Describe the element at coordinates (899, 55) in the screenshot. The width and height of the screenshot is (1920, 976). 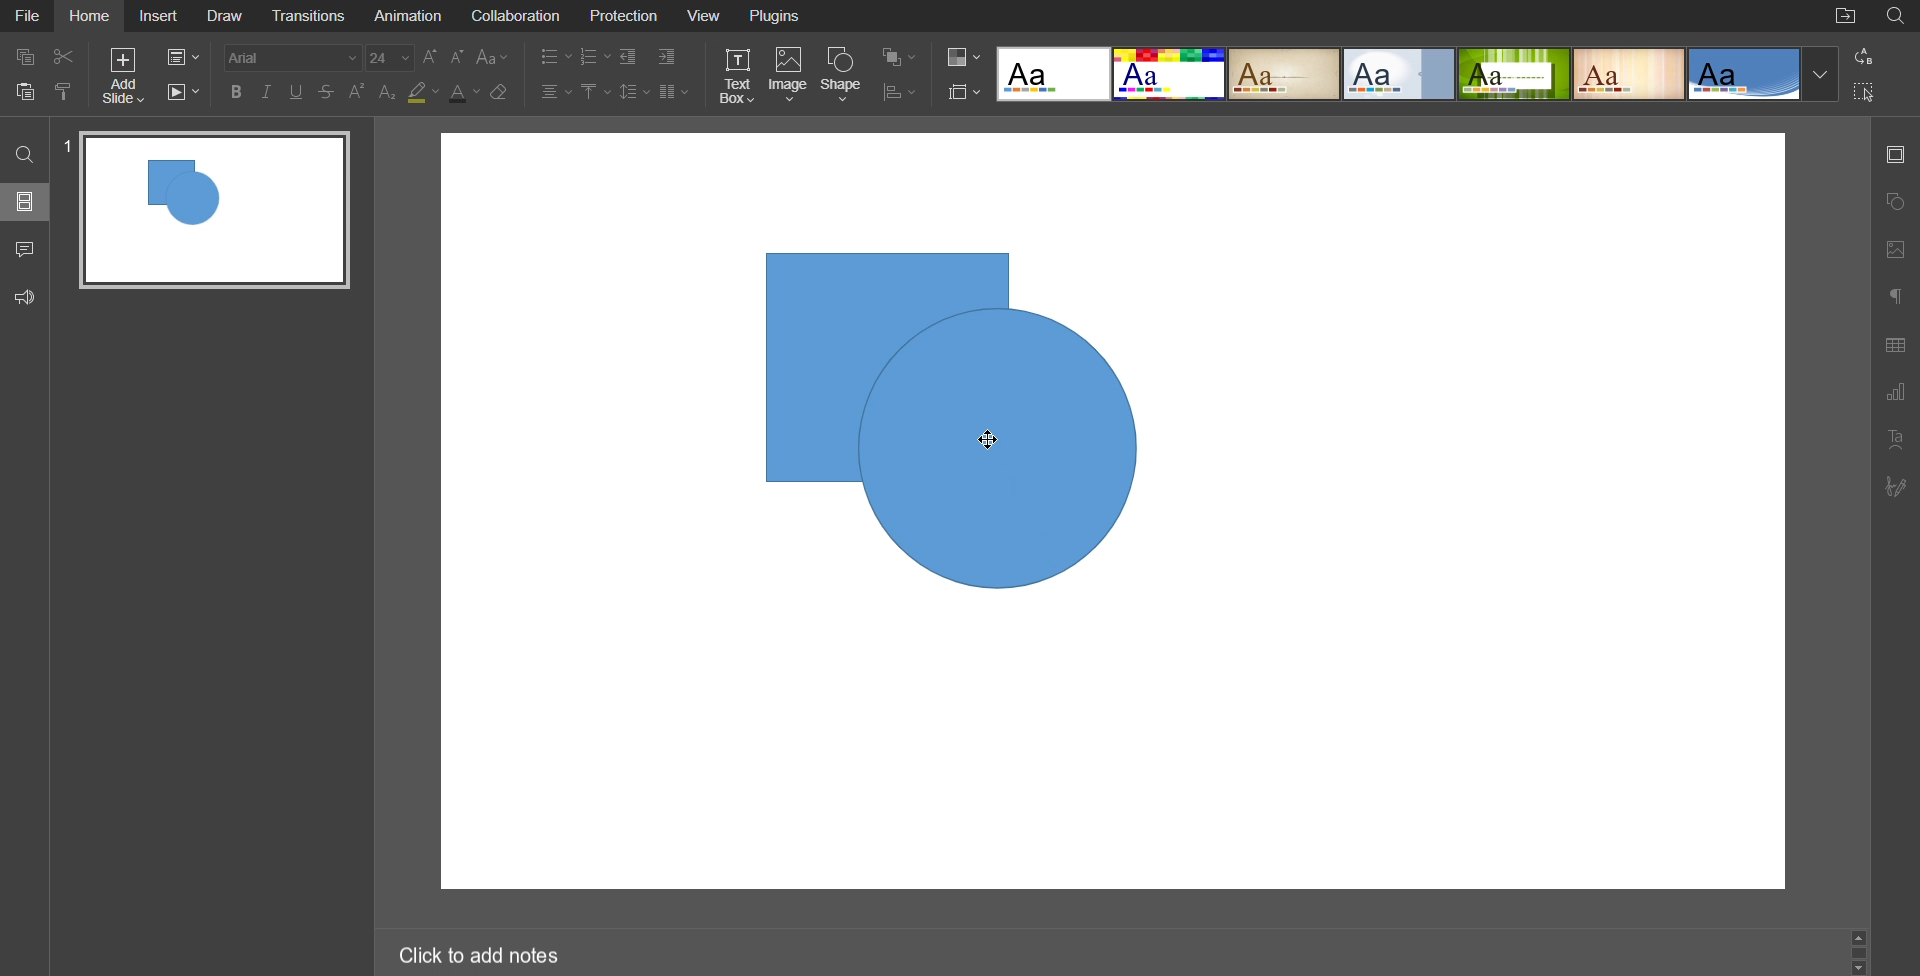
I see `Arrange` at that location.